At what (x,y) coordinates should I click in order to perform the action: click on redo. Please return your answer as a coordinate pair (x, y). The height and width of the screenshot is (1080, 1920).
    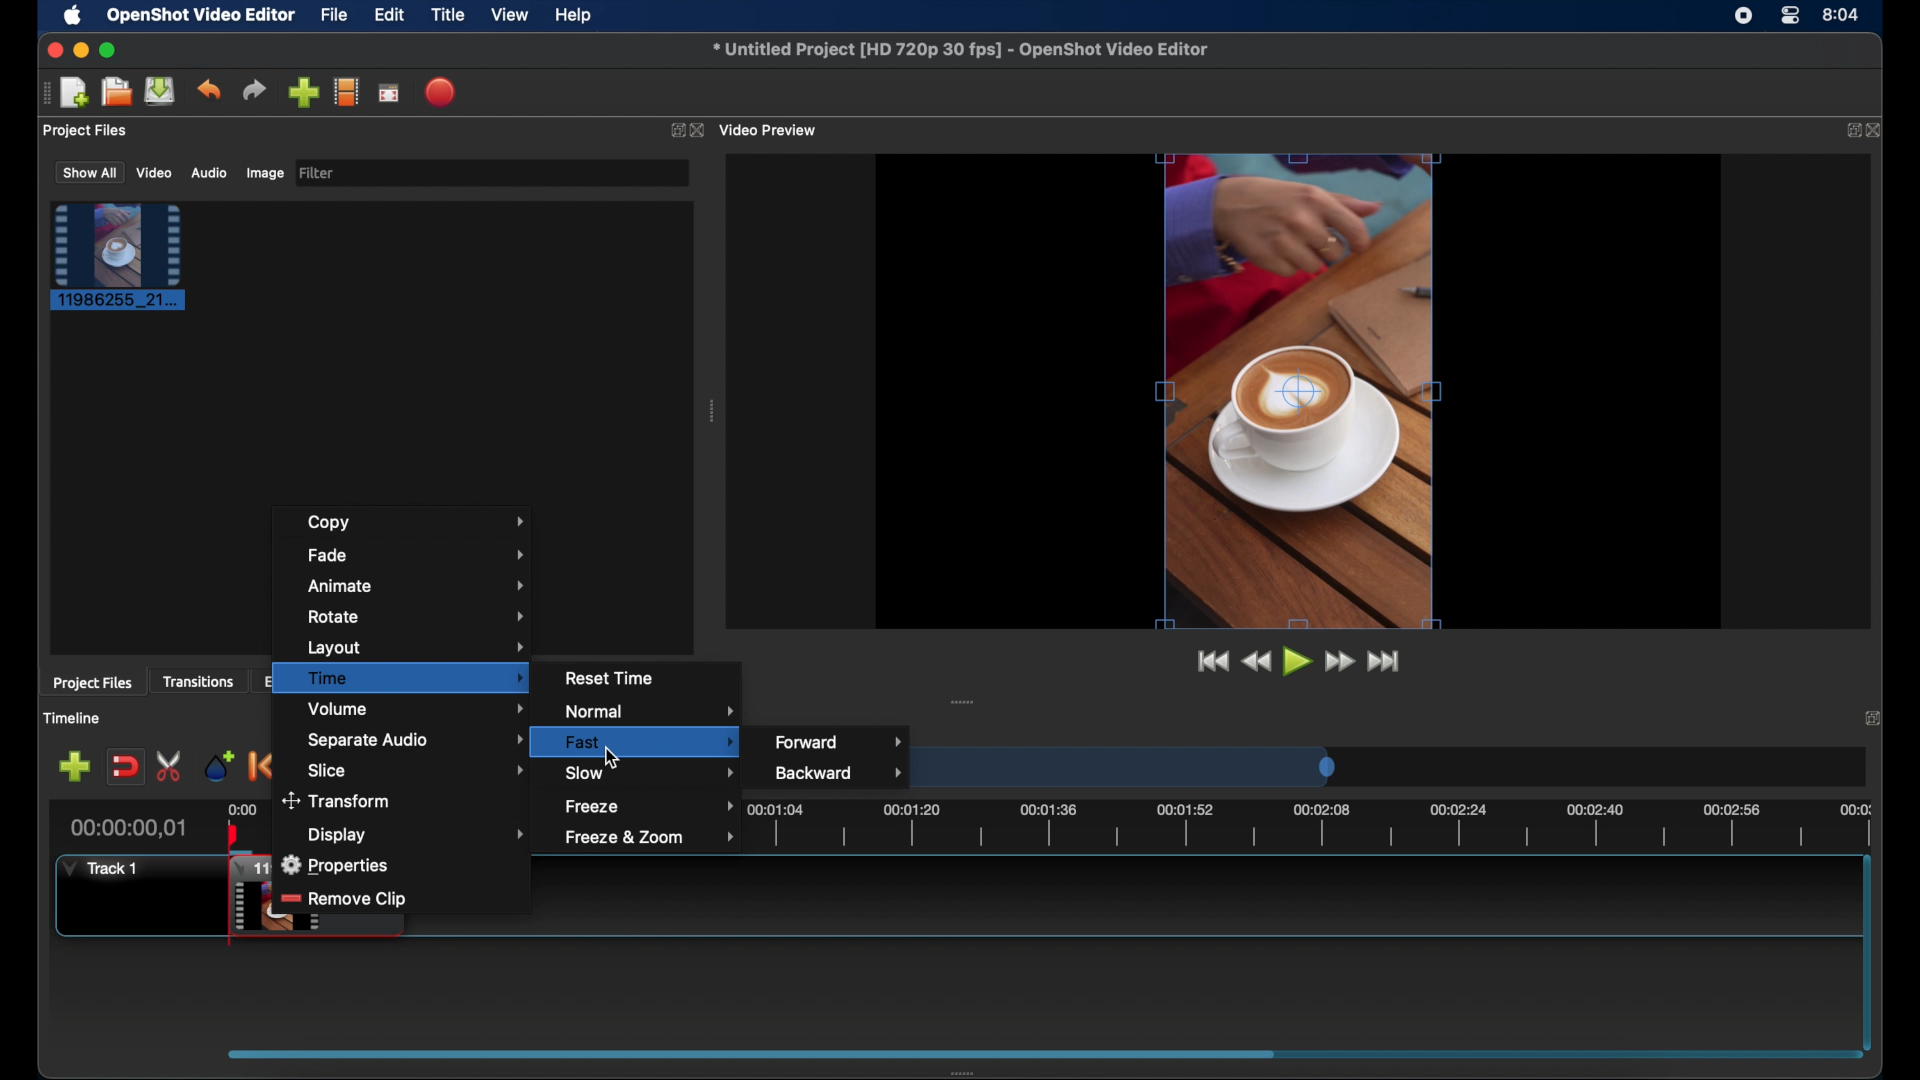
    Looking at the image, I should click on (254, 89).